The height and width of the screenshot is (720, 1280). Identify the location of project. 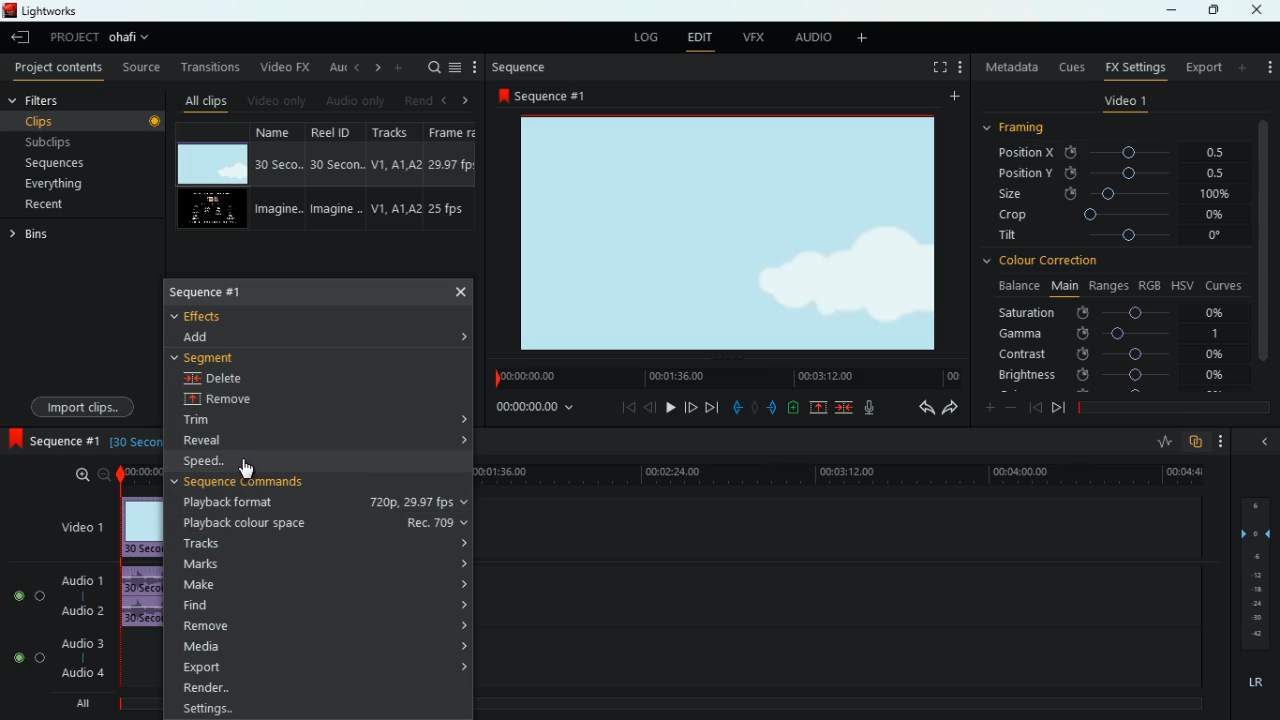
(102, 38).